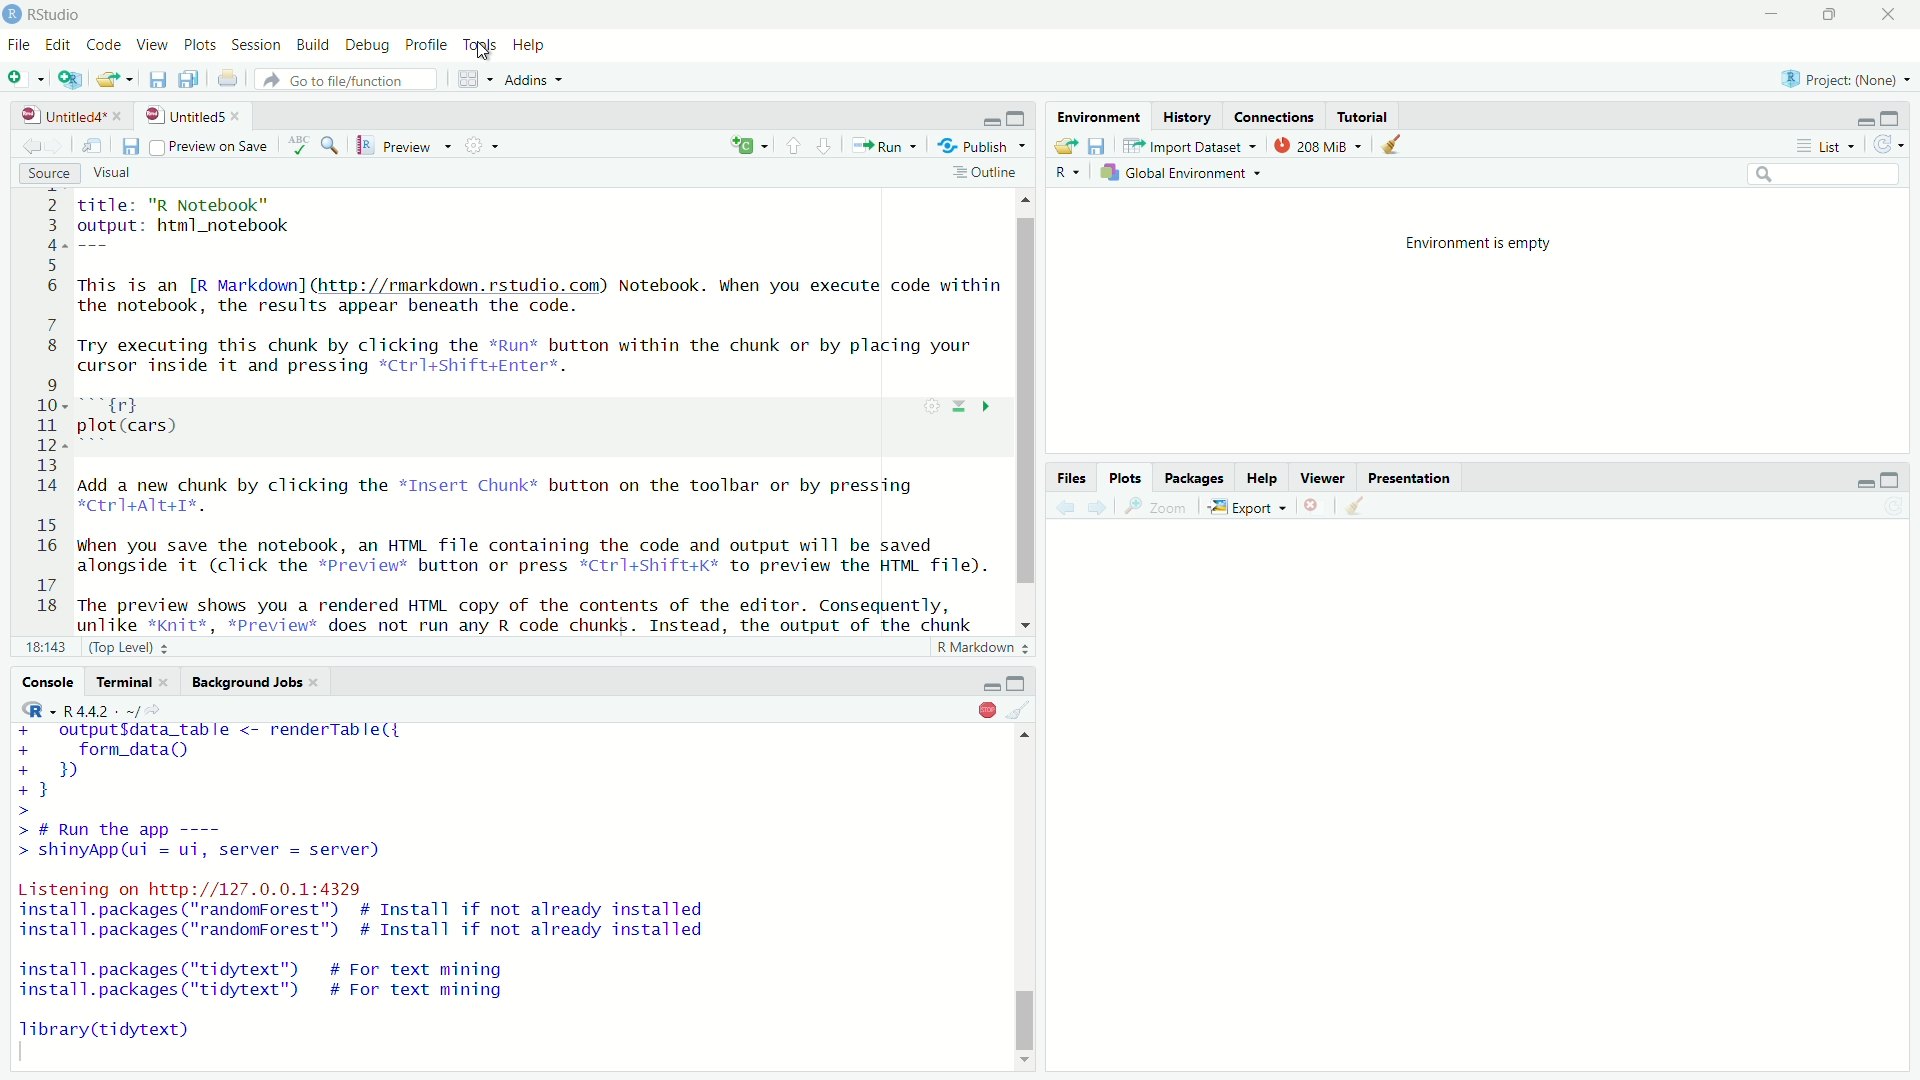 Image resolution: width=1920 pixels, height=1080 pixels. I want to click on move backward, so click(1064, 509).